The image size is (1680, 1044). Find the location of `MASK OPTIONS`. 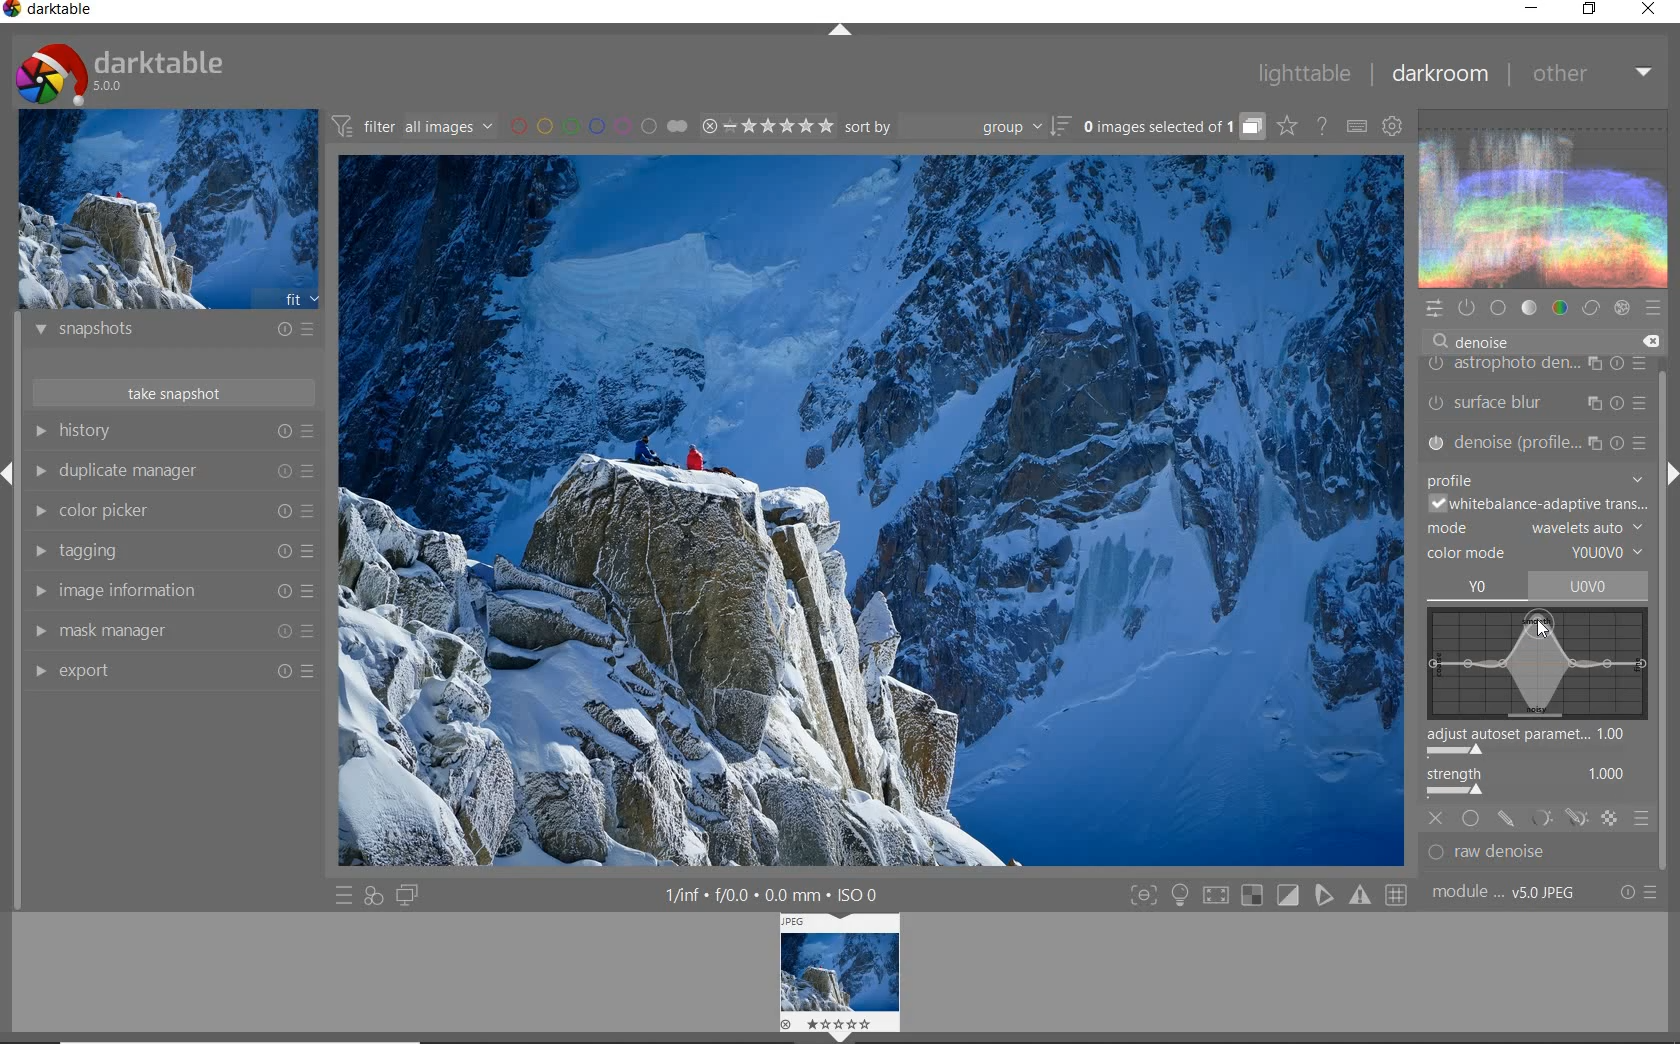

MASK OPTIONS is located at coordinates (1556, 820).